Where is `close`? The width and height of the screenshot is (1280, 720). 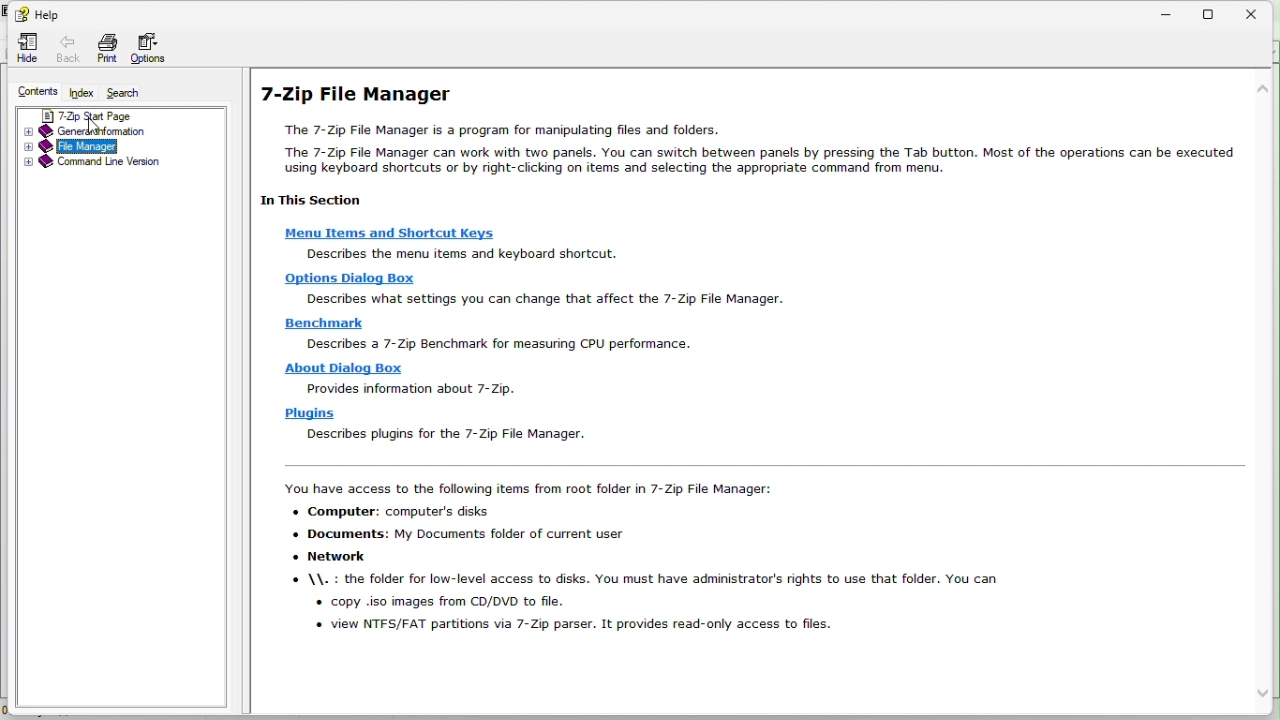
close is located at coordinates (1258, 13).